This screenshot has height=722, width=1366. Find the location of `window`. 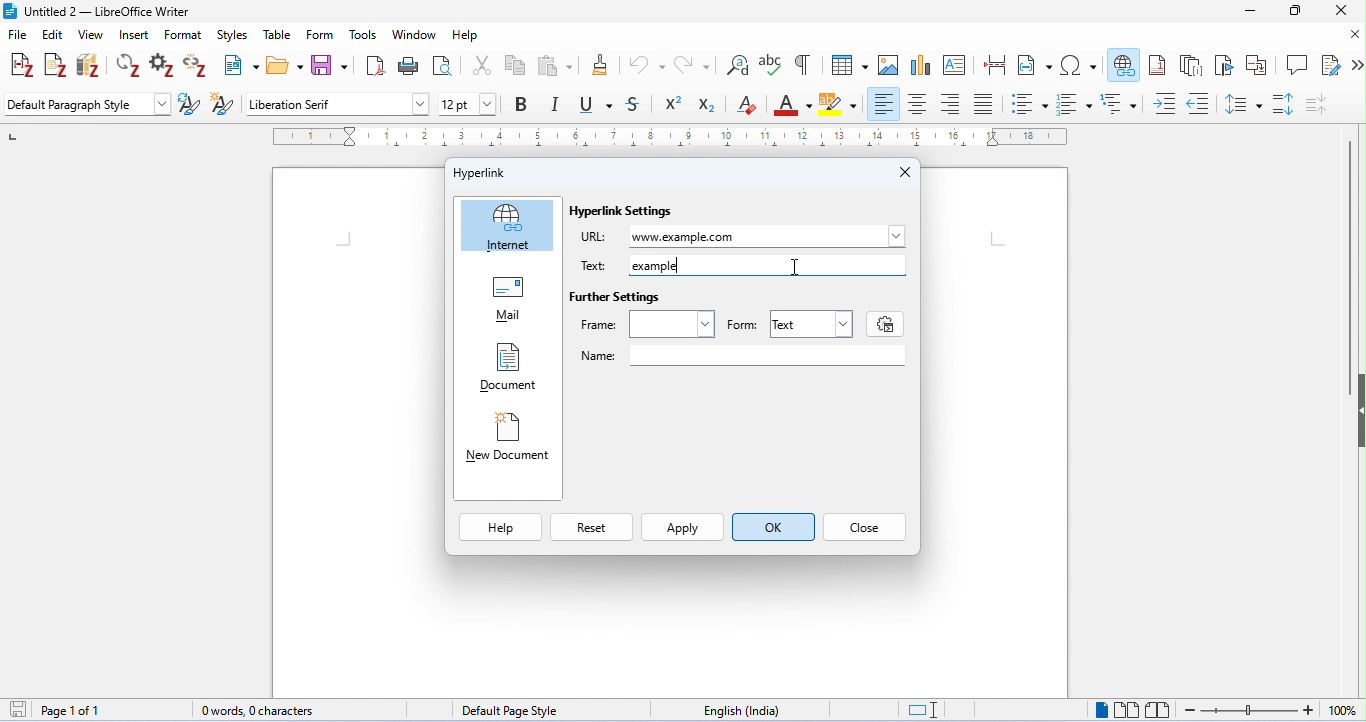

window is located at coordinates (414, 35).